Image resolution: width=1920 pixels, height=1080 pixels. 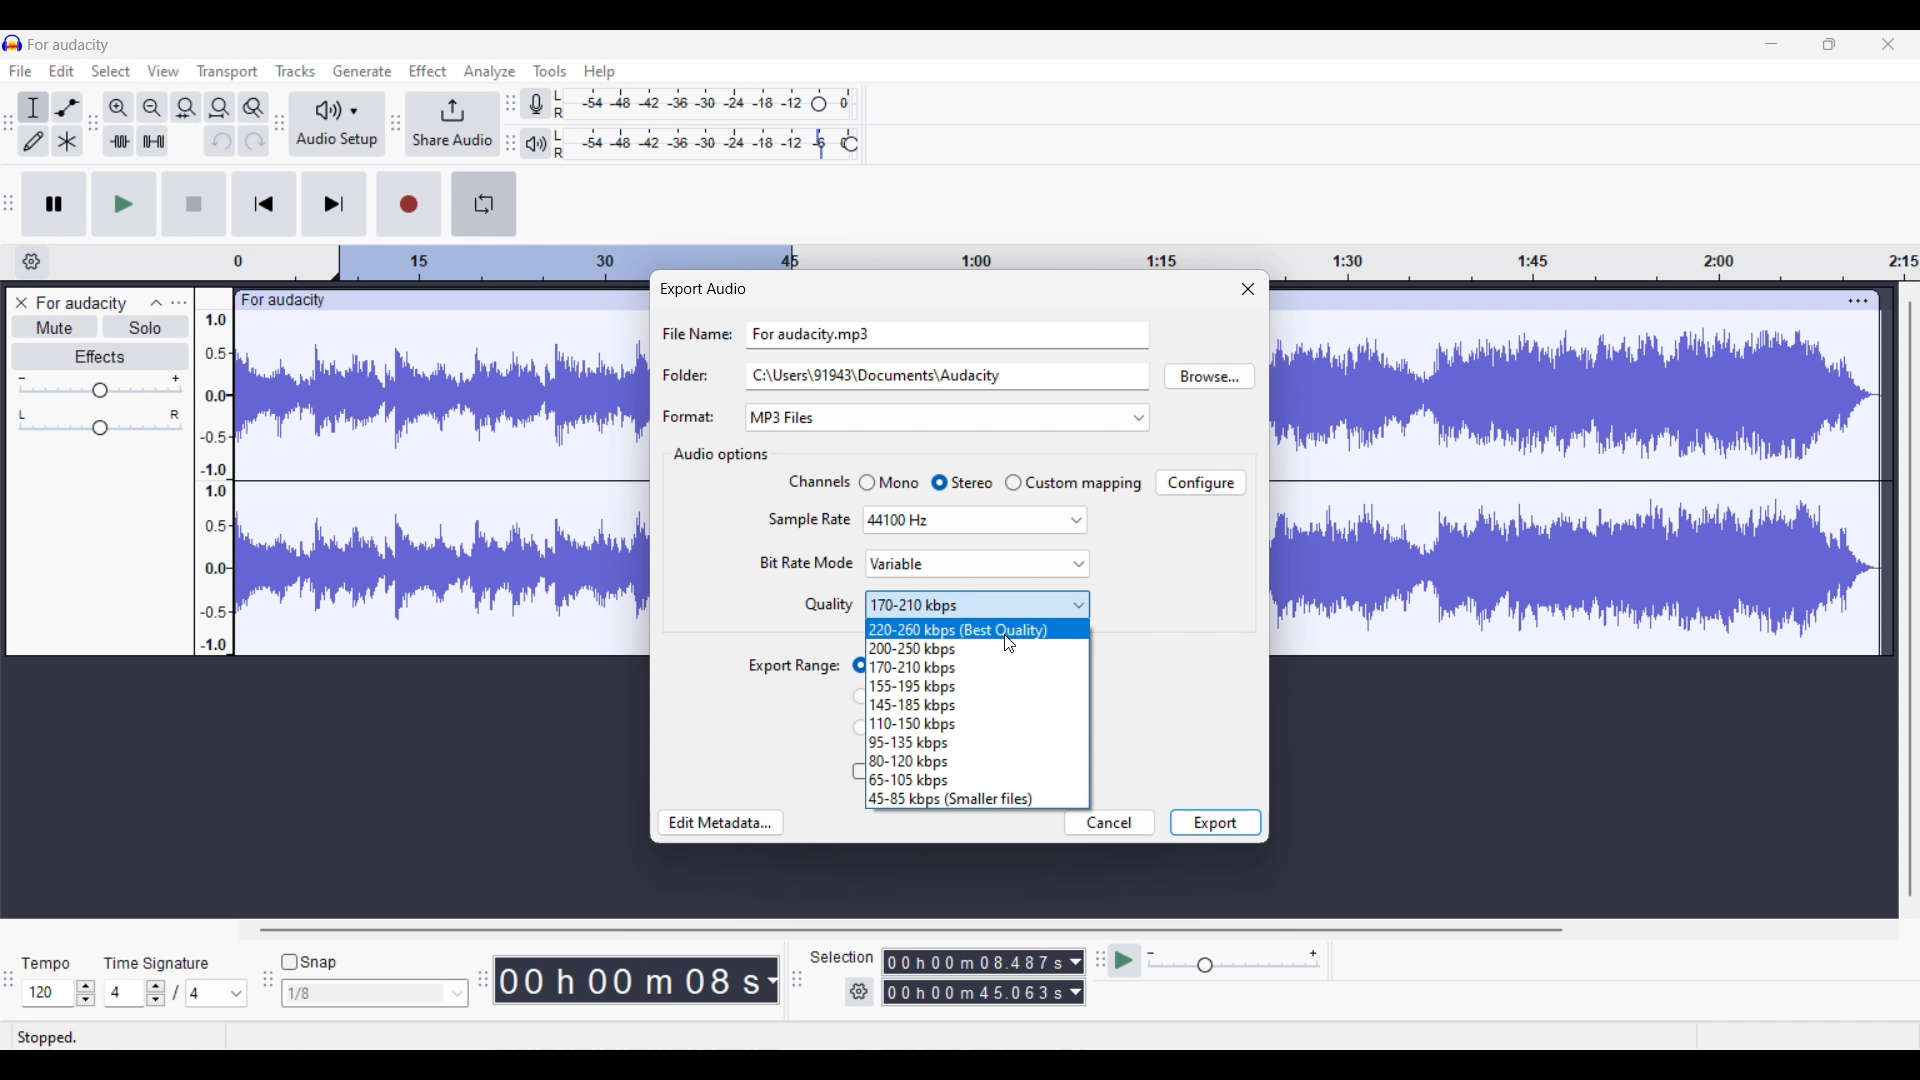 What do you see at coordinates (842, 957) in the screenshot?
I see `Indicates selection duration` at bounding box center [842, 957].